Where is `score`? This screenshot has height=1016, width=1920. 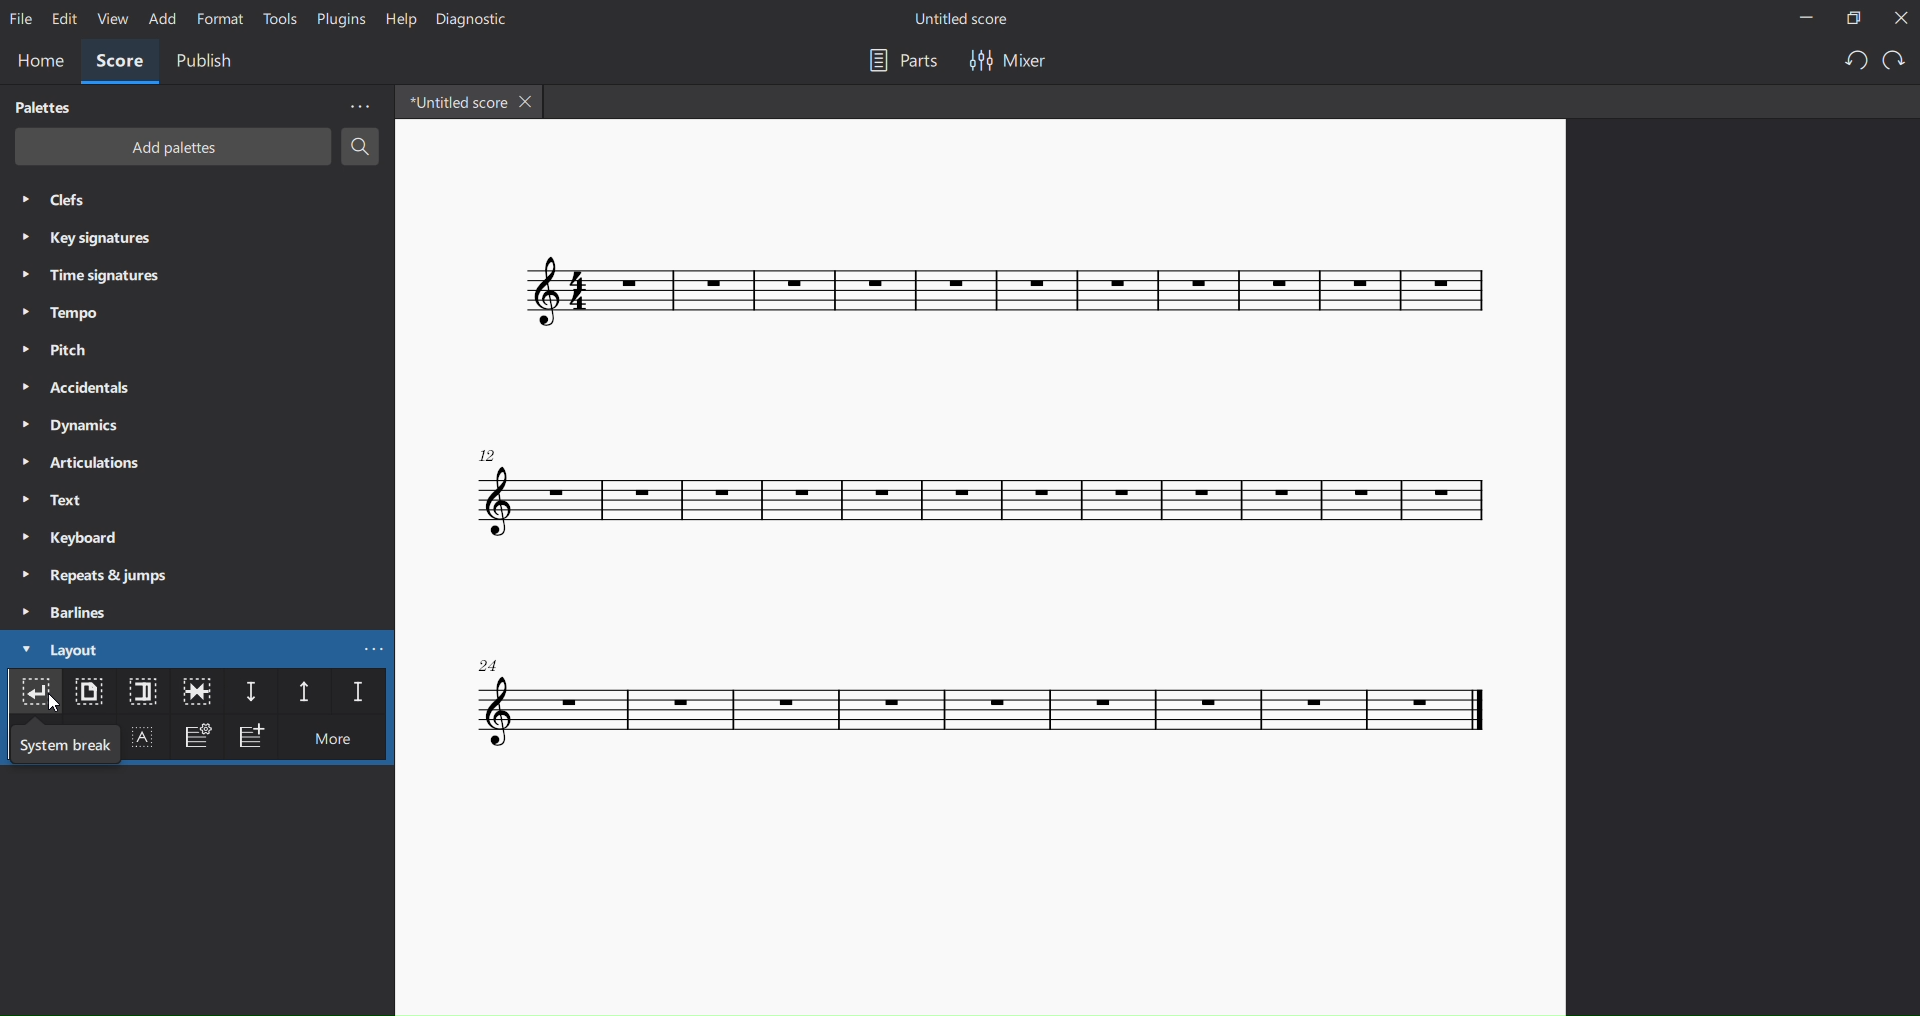 score is located at coordinates (987, 710).